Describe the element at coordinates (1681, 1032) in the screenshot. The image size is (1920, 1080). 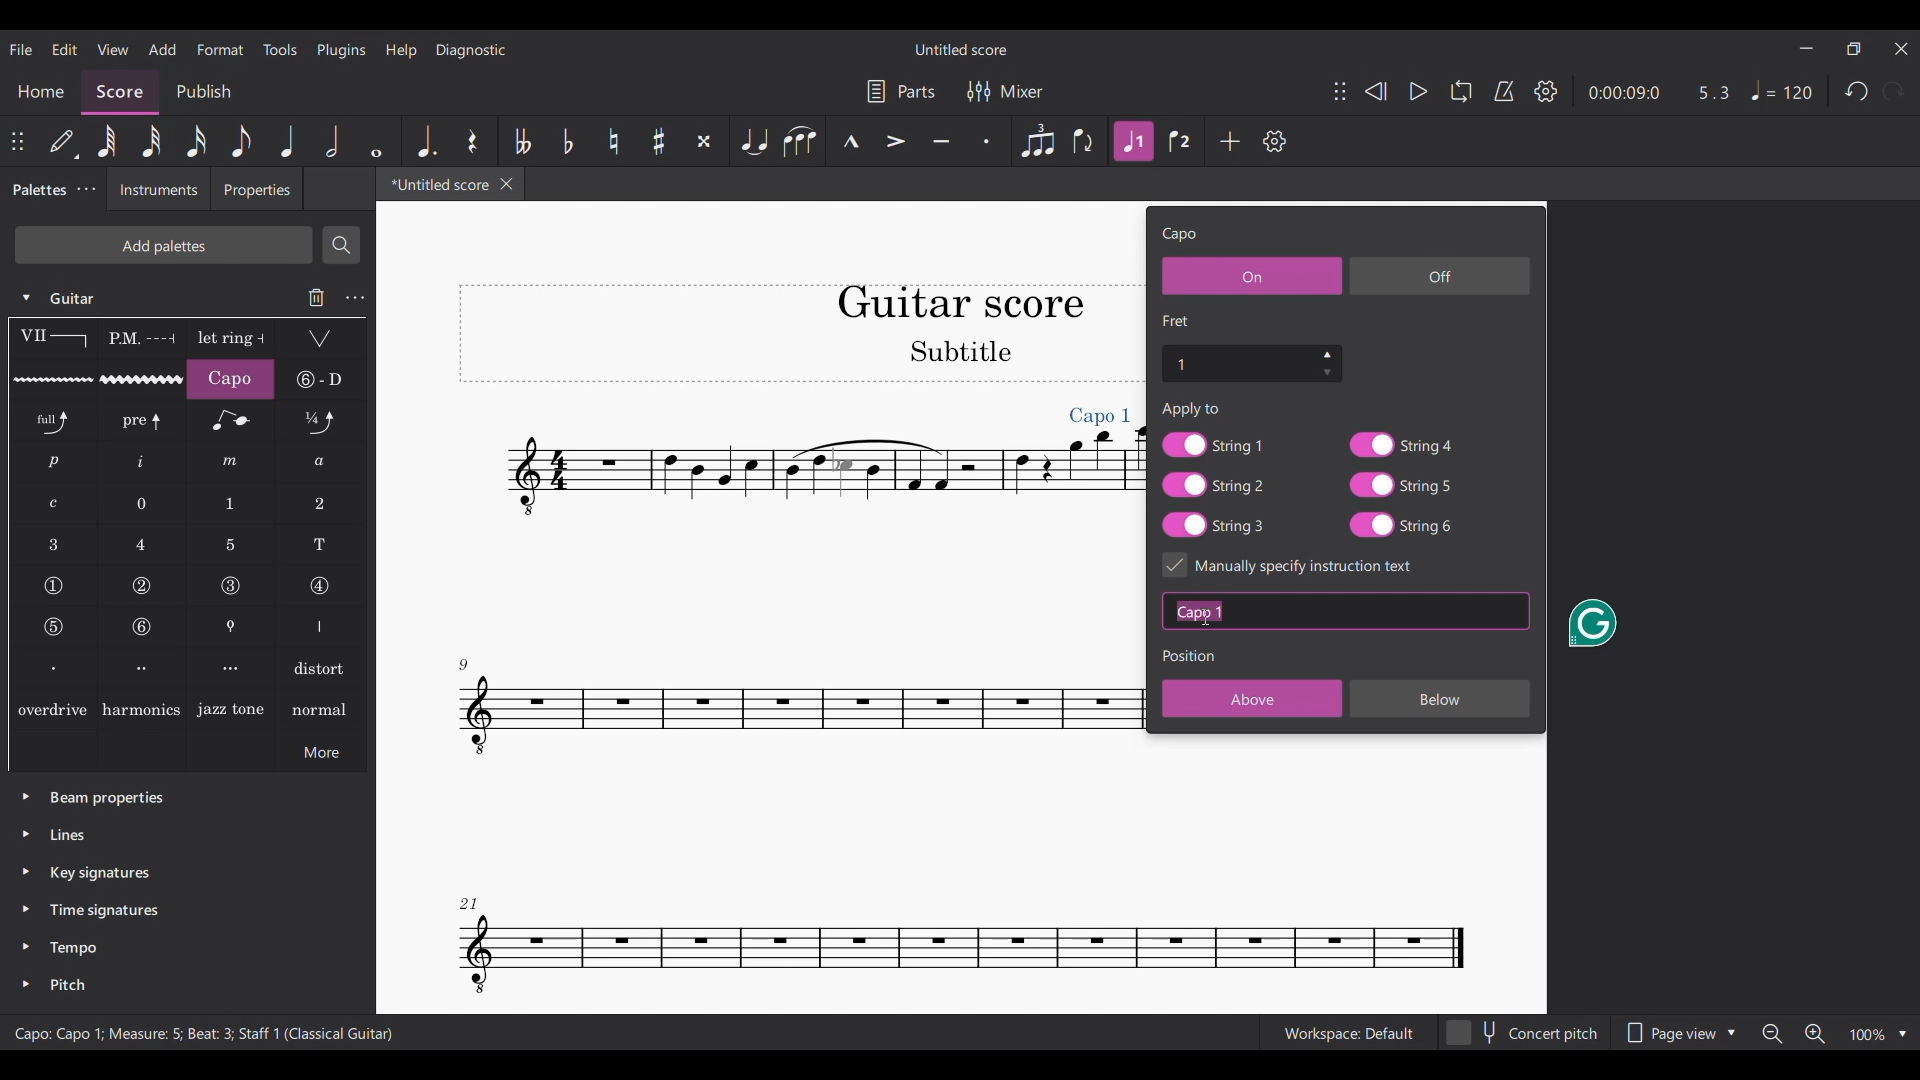
I see `Page view options` at that location.